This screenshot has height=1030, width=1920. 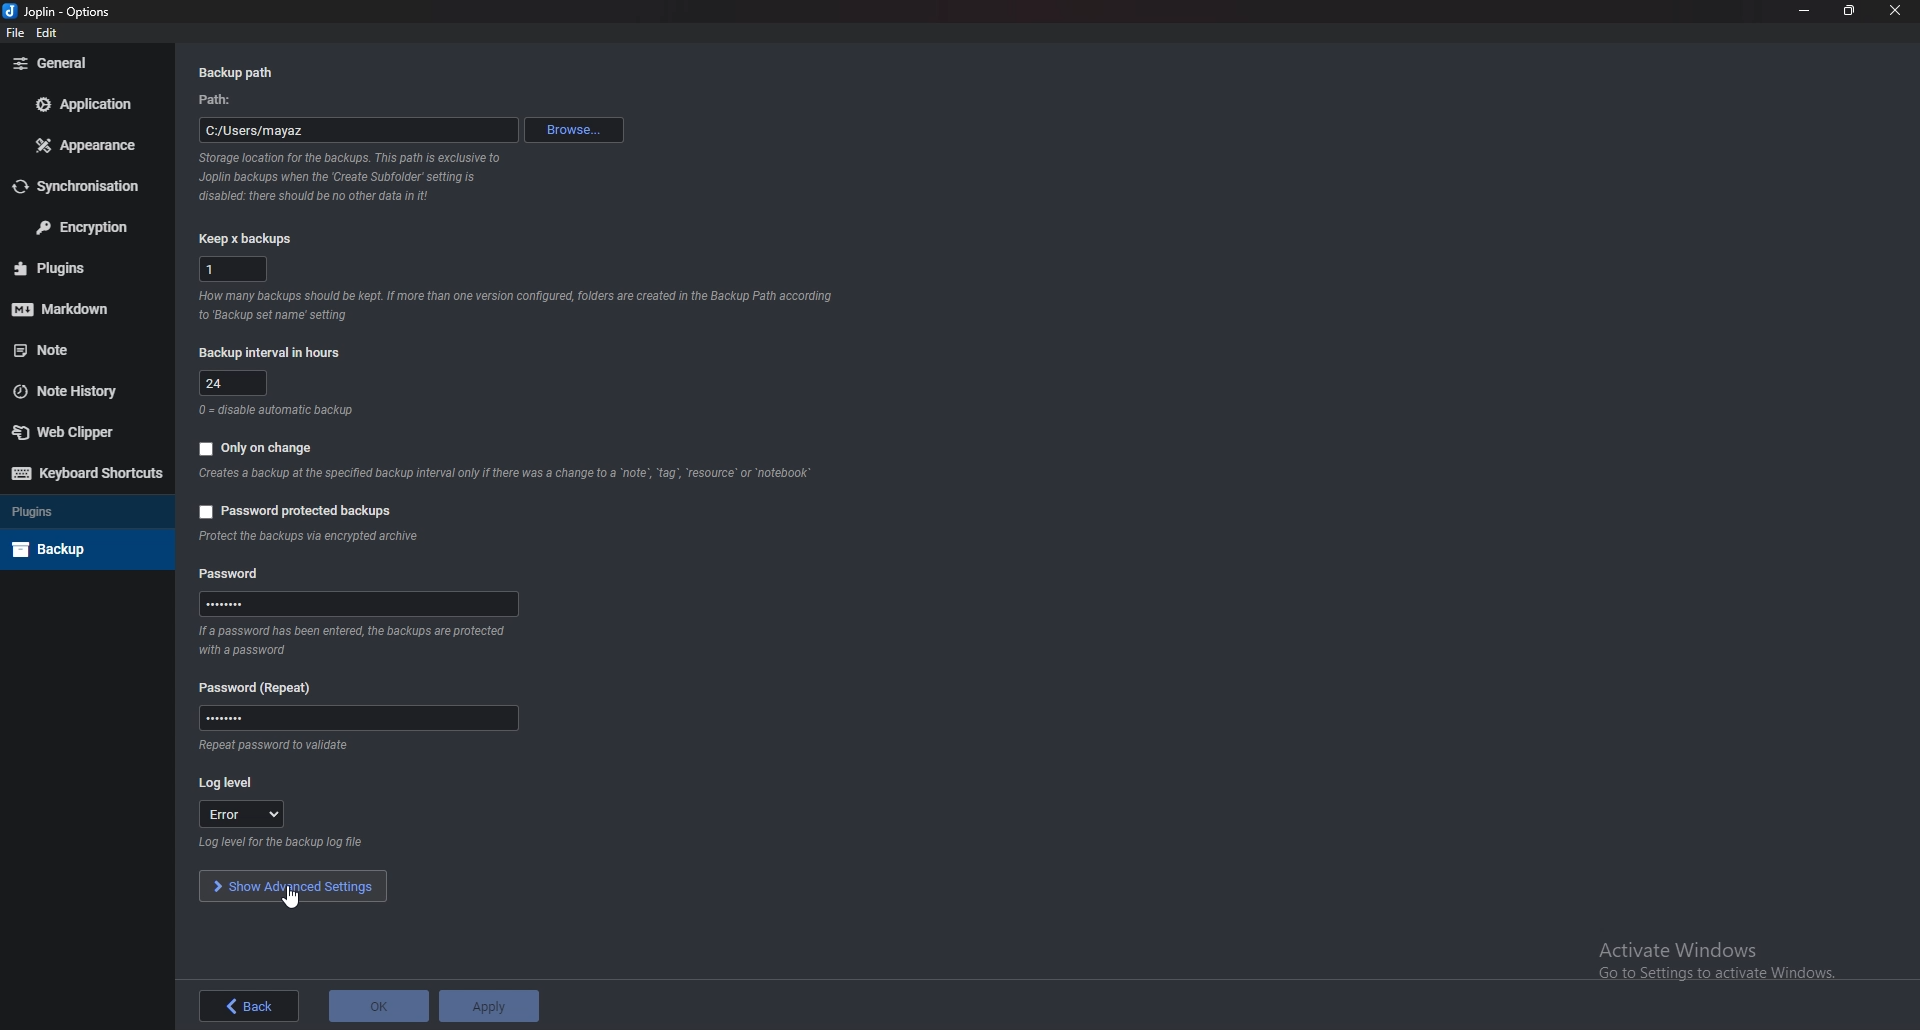 What do you see at coordinates (357, 603) in the screenshot?
I see `Password` at bounding box center [357, 603].